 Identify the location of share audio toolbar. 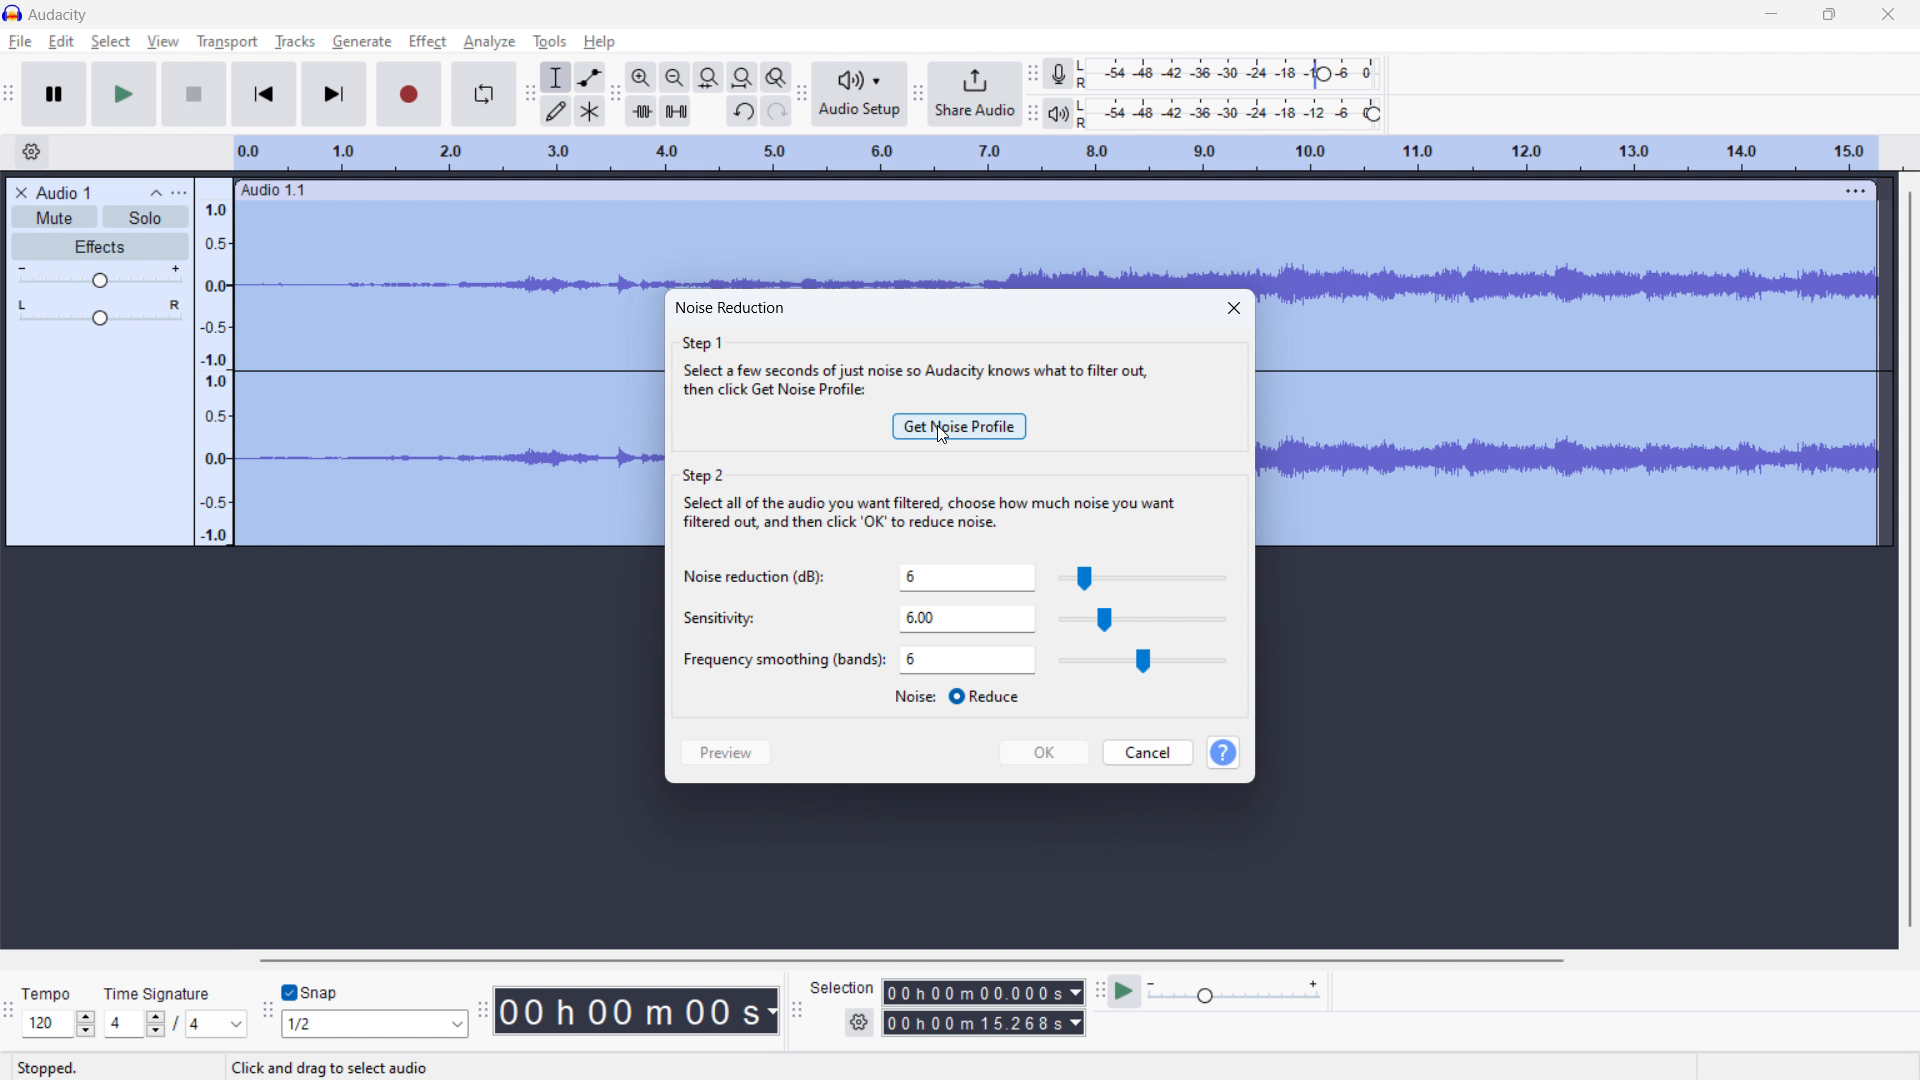
(916, 92).